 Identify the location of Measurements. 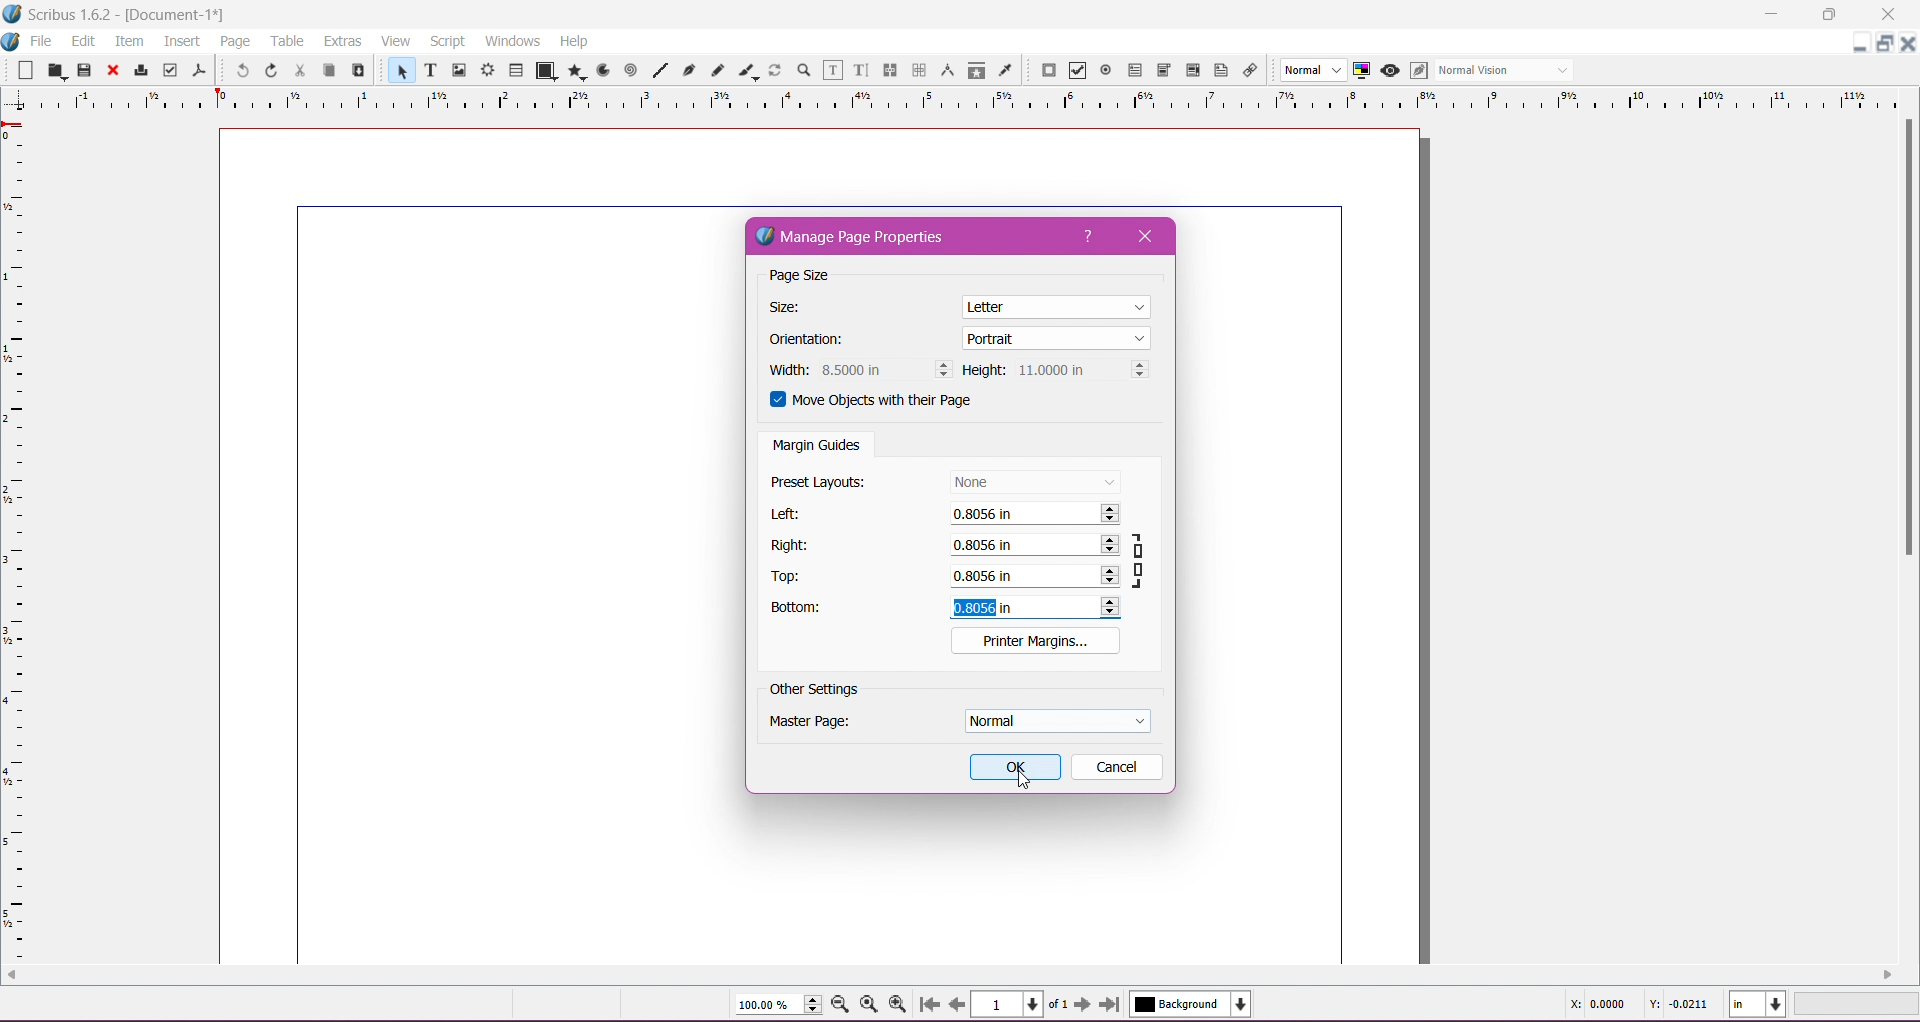
(946, 70).